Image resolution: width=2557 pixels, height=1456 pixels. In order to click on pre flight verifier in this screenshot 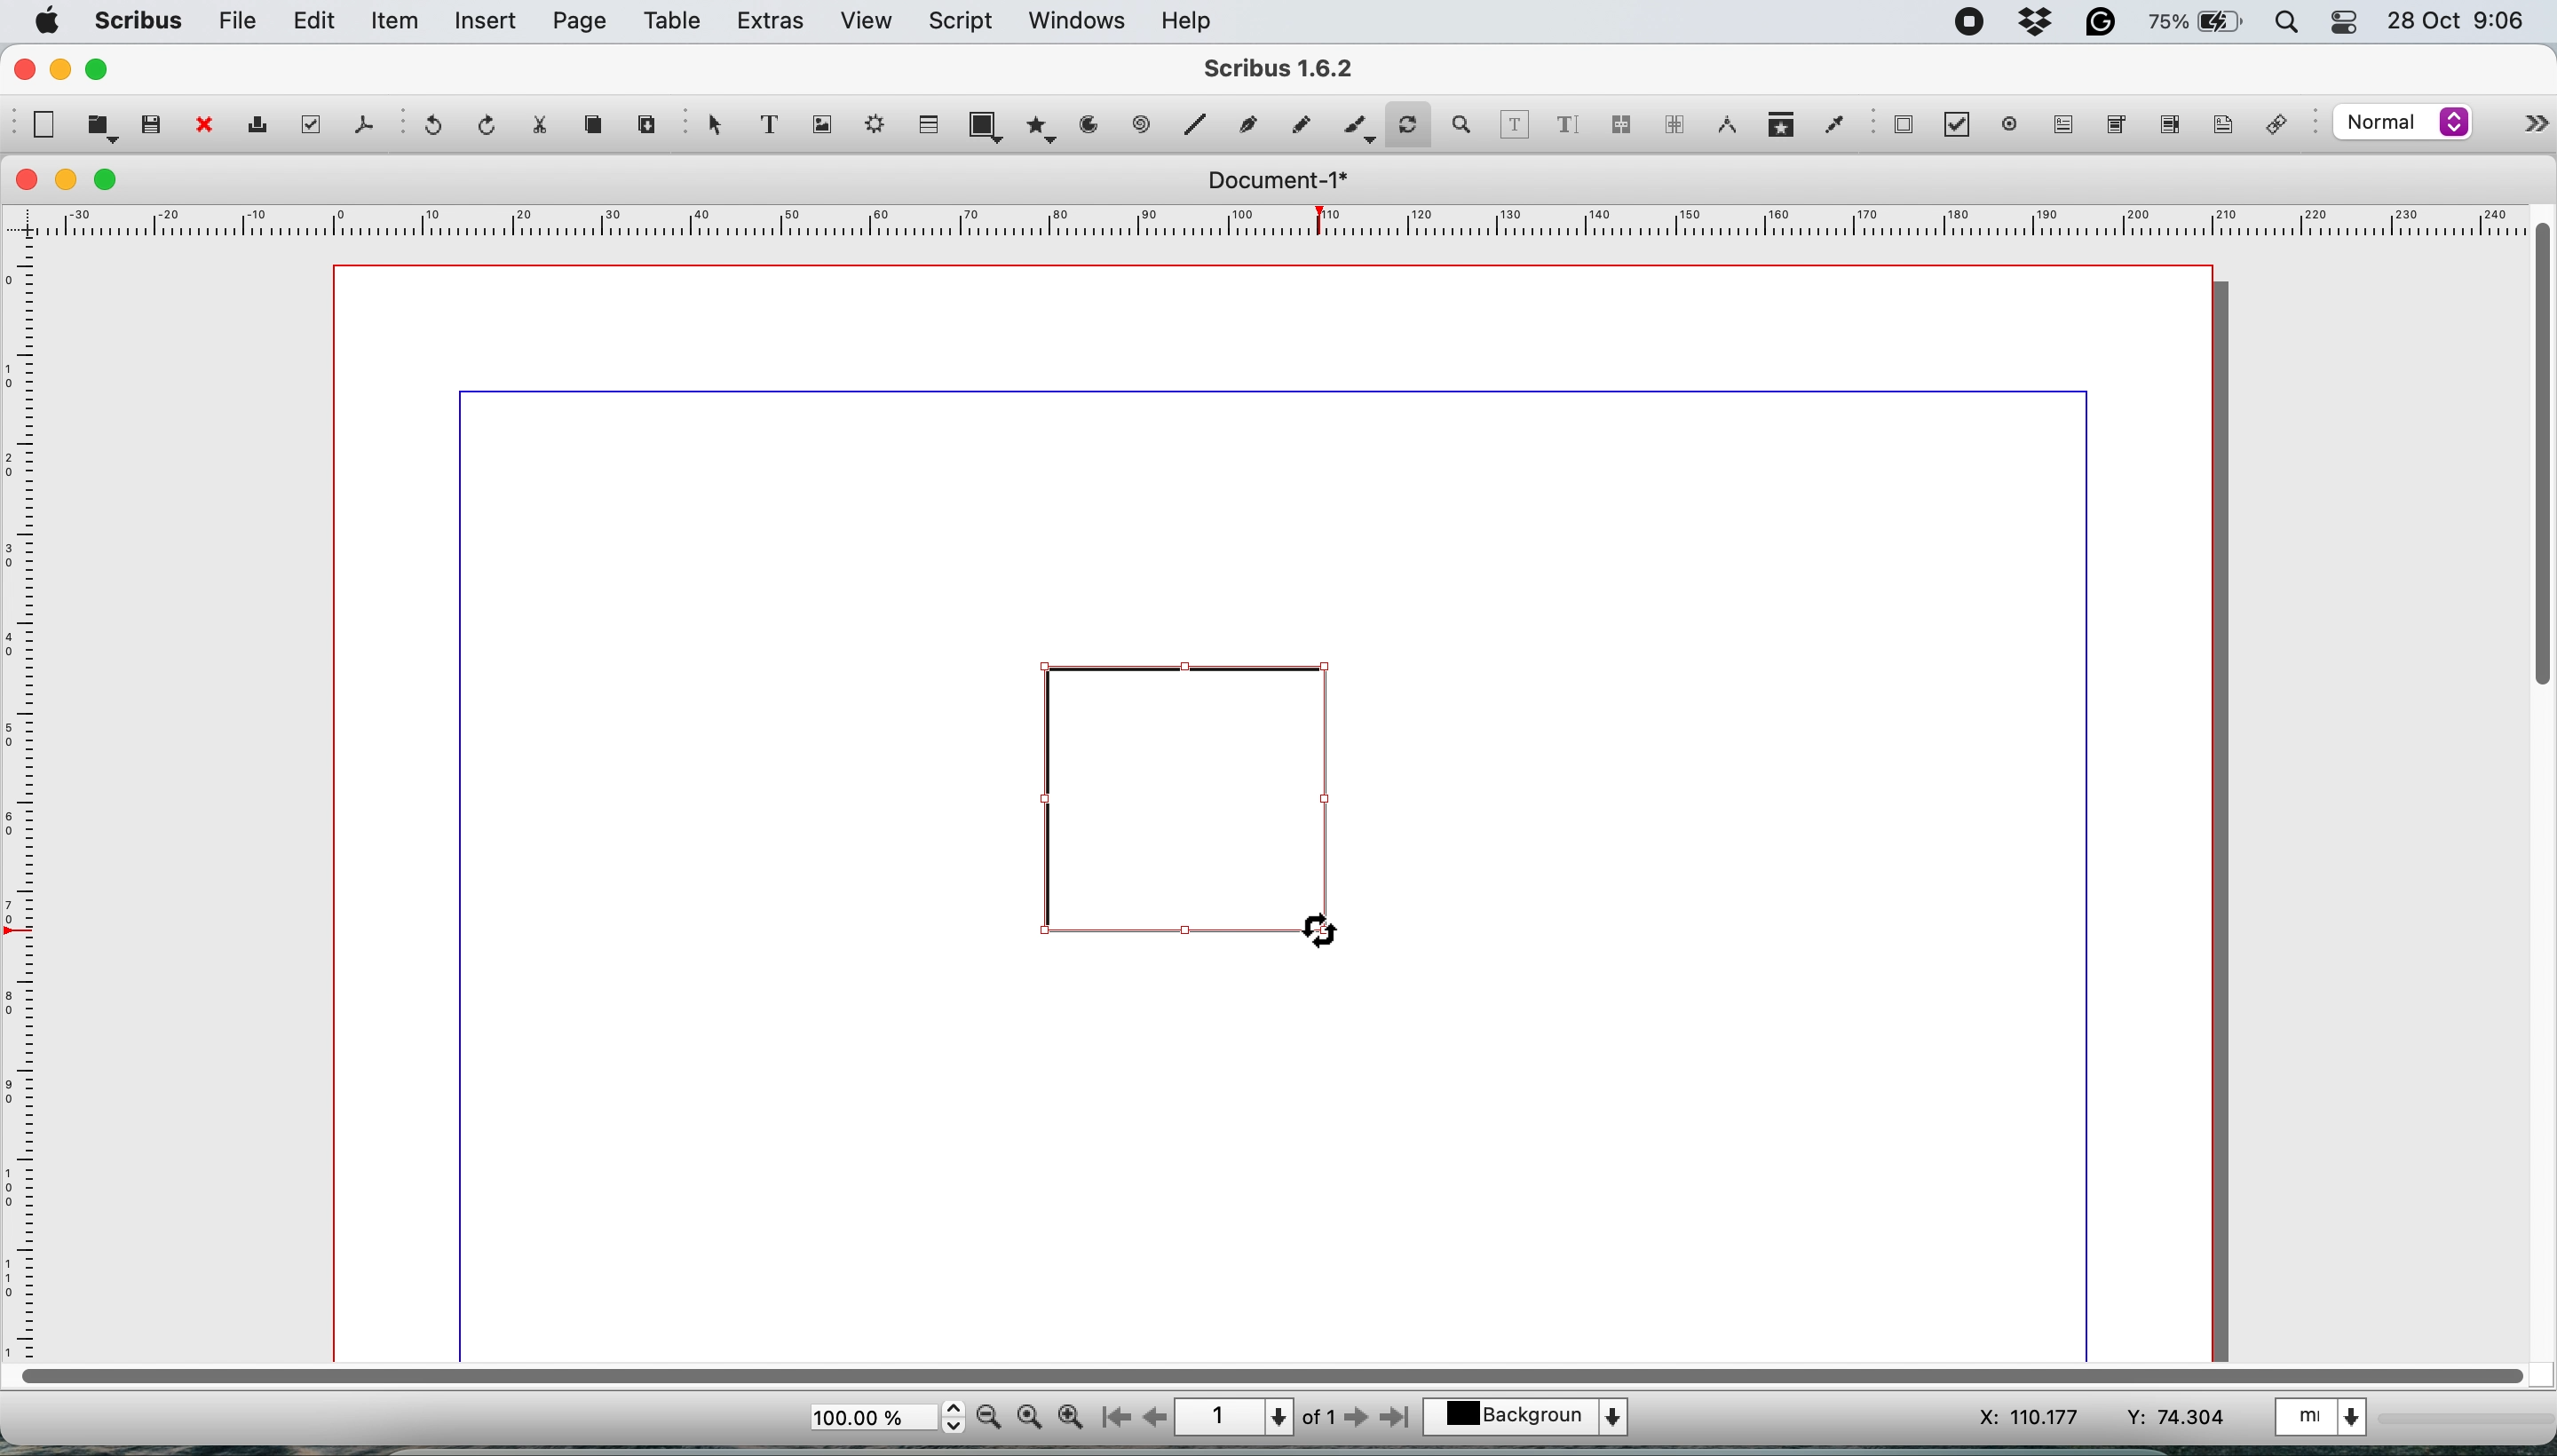, I will do `click(313, 126)`.